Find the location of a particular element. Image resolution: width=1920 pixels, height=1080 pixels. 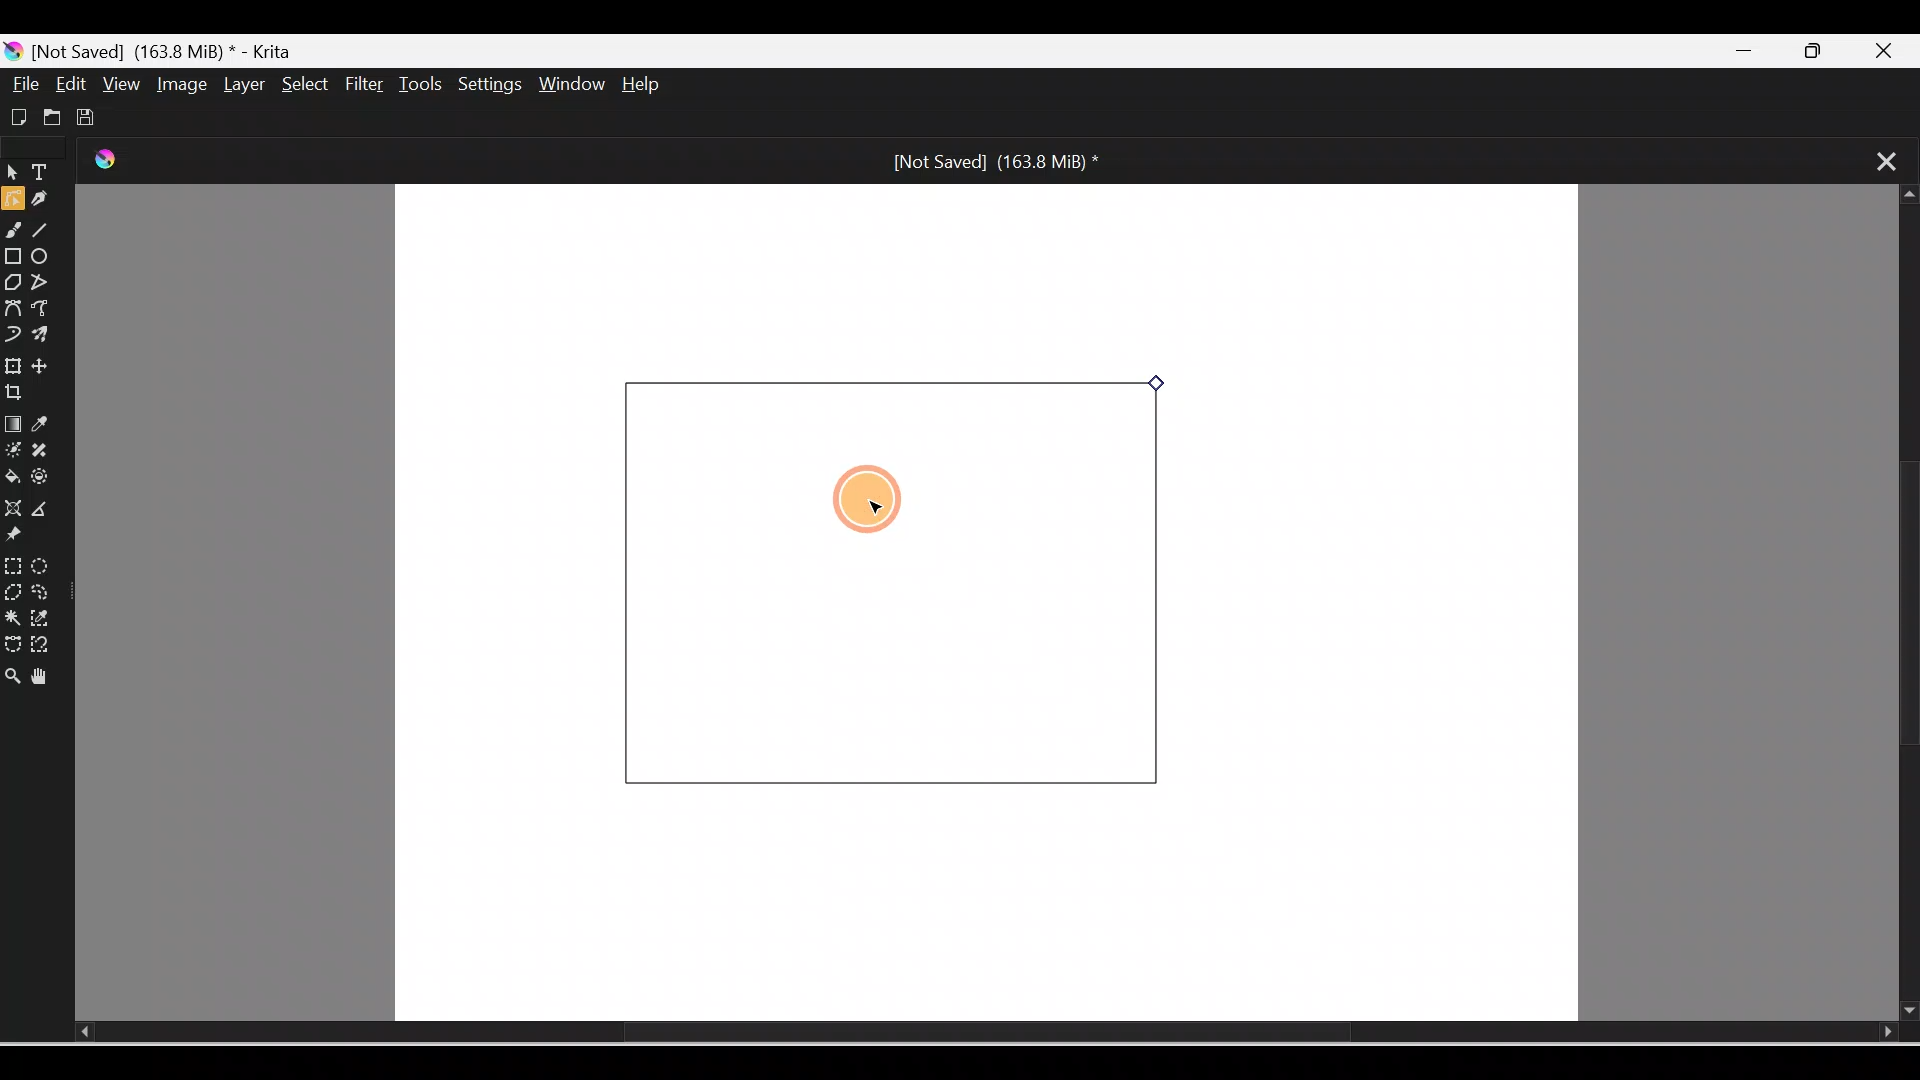

Fill a contiguous area of color with color is located at coordinates (13, 478).